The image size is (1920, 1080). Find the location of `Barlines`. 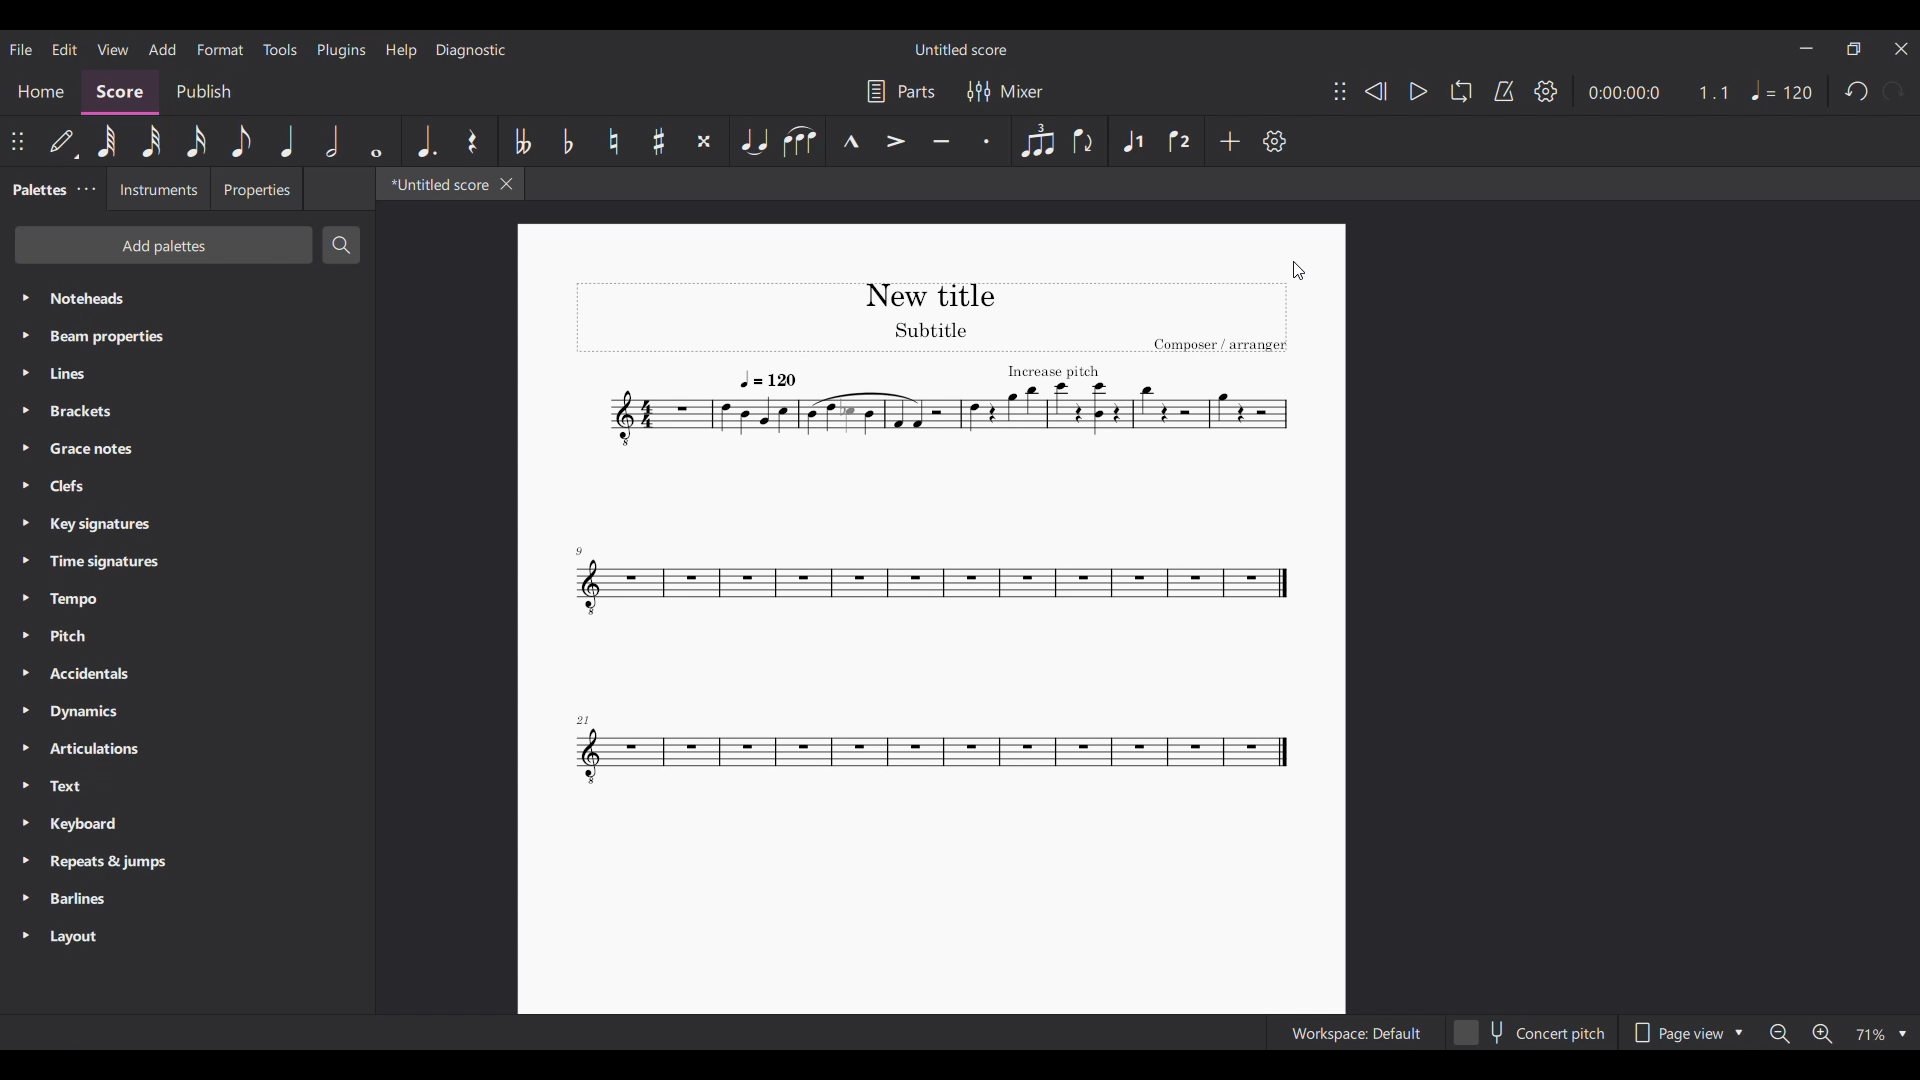

Barlines is located at coordinates (187, 899).